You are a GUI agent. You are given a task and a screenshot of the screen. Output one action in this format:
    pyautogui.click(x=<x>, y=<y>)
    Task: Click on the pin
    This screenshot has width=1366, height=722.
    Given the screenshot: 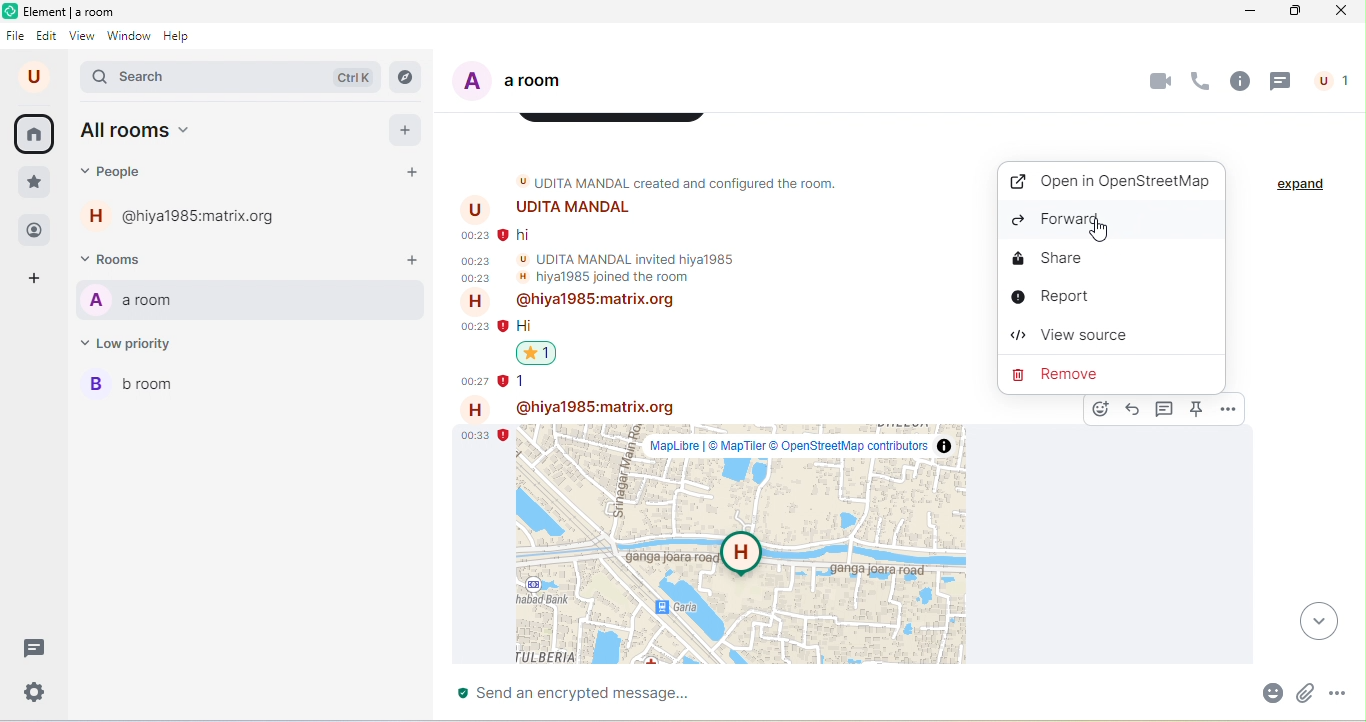 What is the action you would take?
    pyautogui.click(x=1196, y=408)
    